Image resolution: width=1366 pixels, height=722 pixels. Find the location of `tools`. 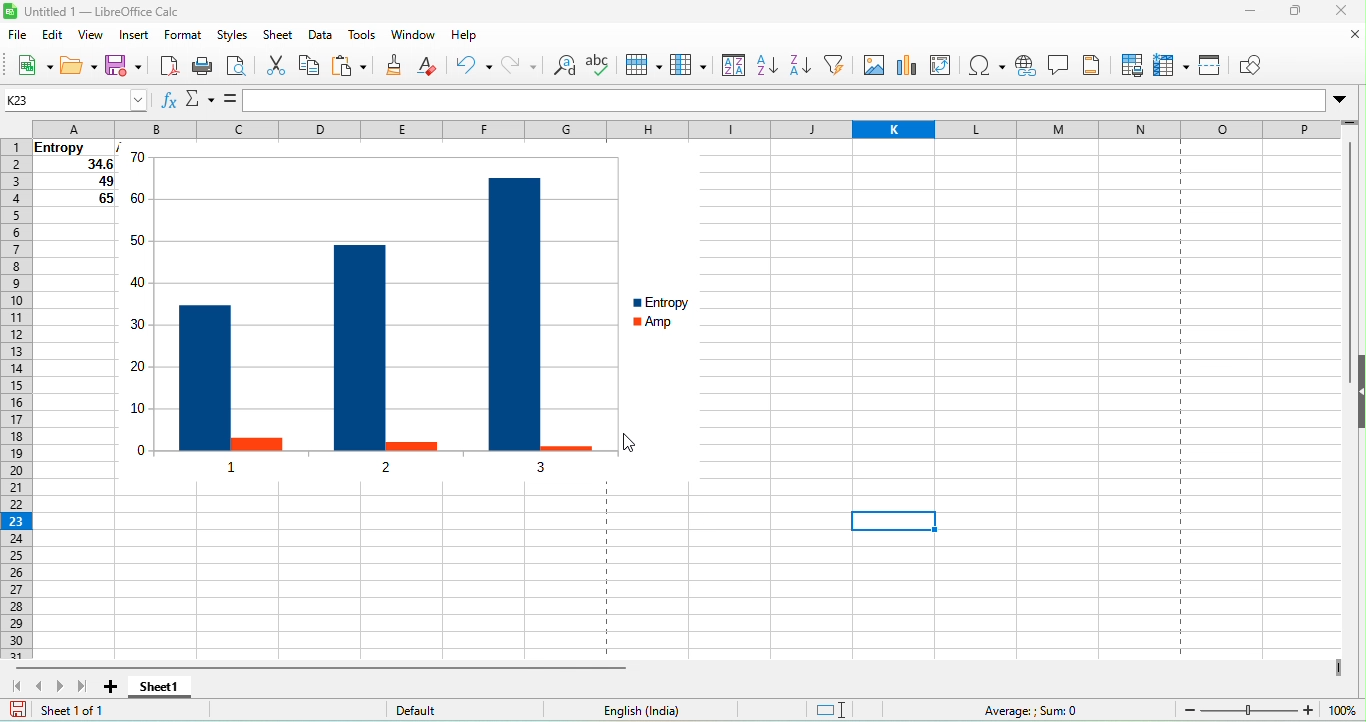

tools is located at coordinates (361, 38).